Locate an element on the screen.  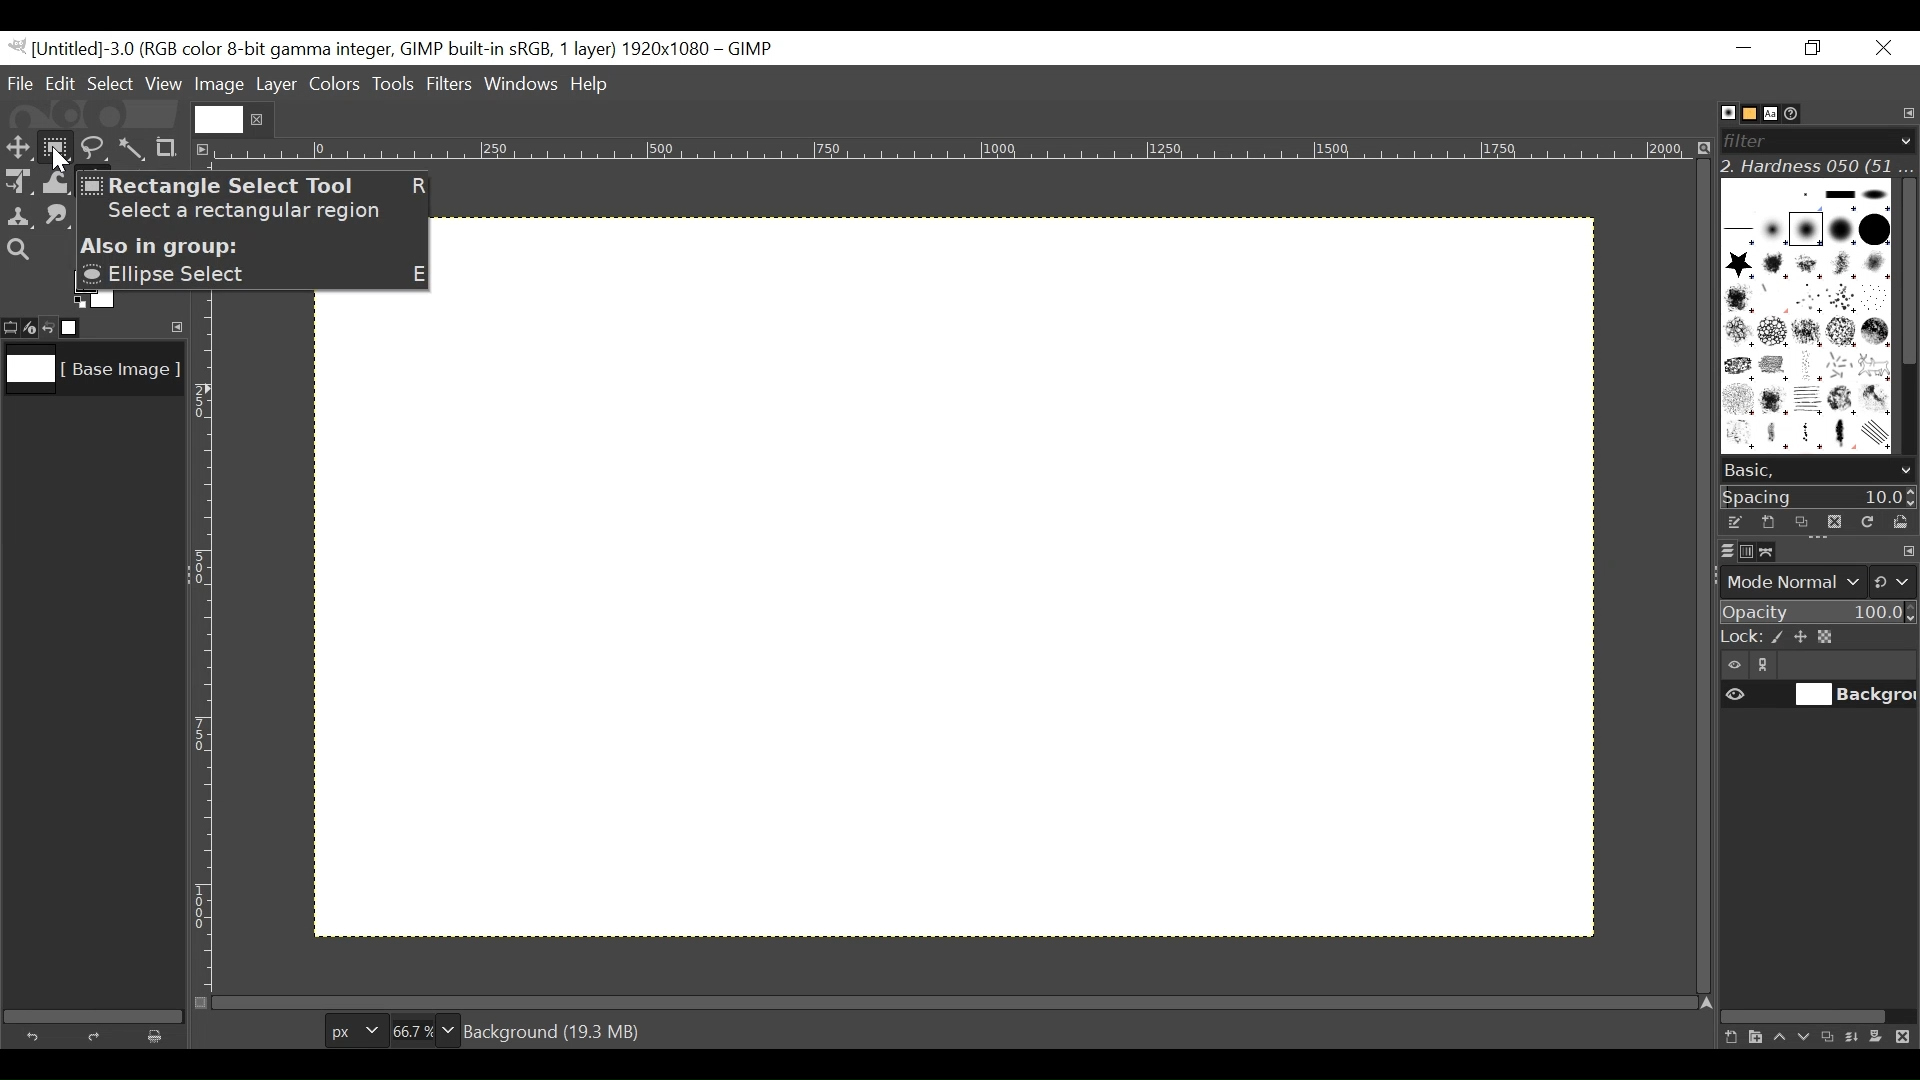
Brushes is located at coordinates (1718, 113).